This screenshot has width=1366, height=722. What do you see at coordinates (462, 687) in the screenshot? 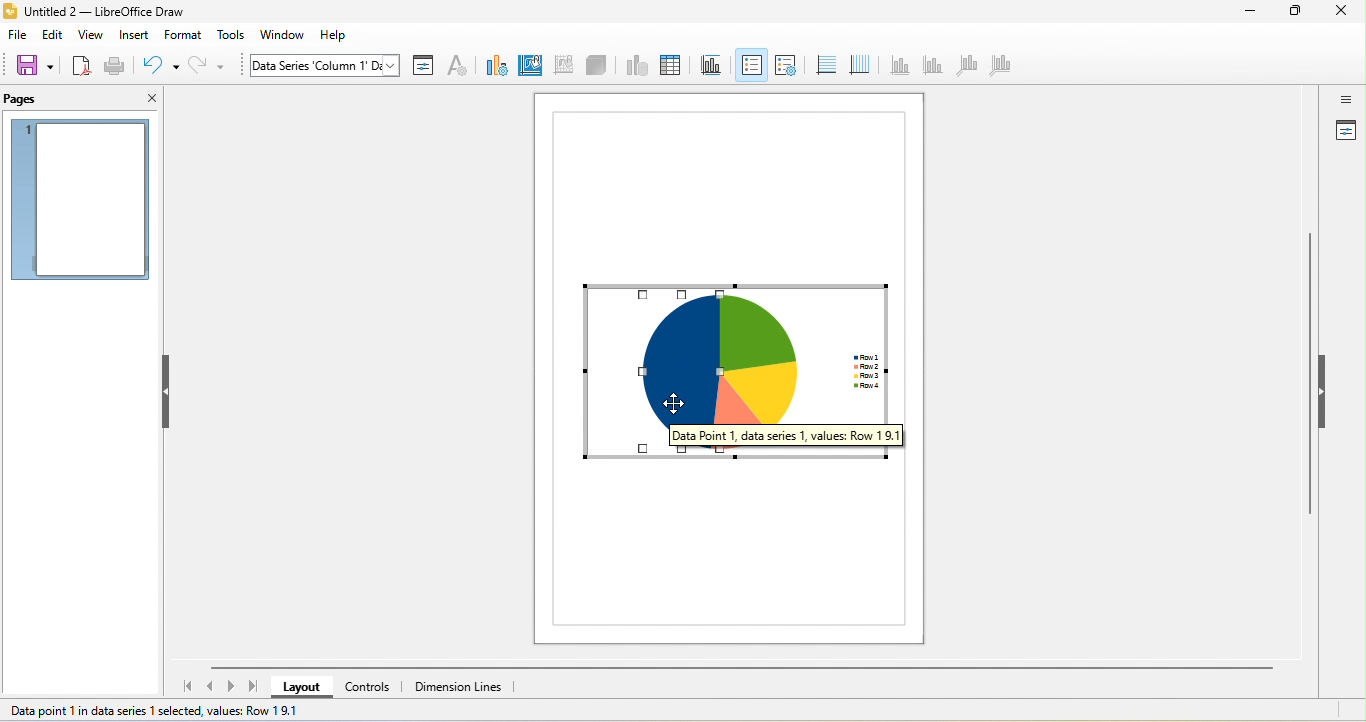
I see `dimension lines` at bounding box center [462, 687].